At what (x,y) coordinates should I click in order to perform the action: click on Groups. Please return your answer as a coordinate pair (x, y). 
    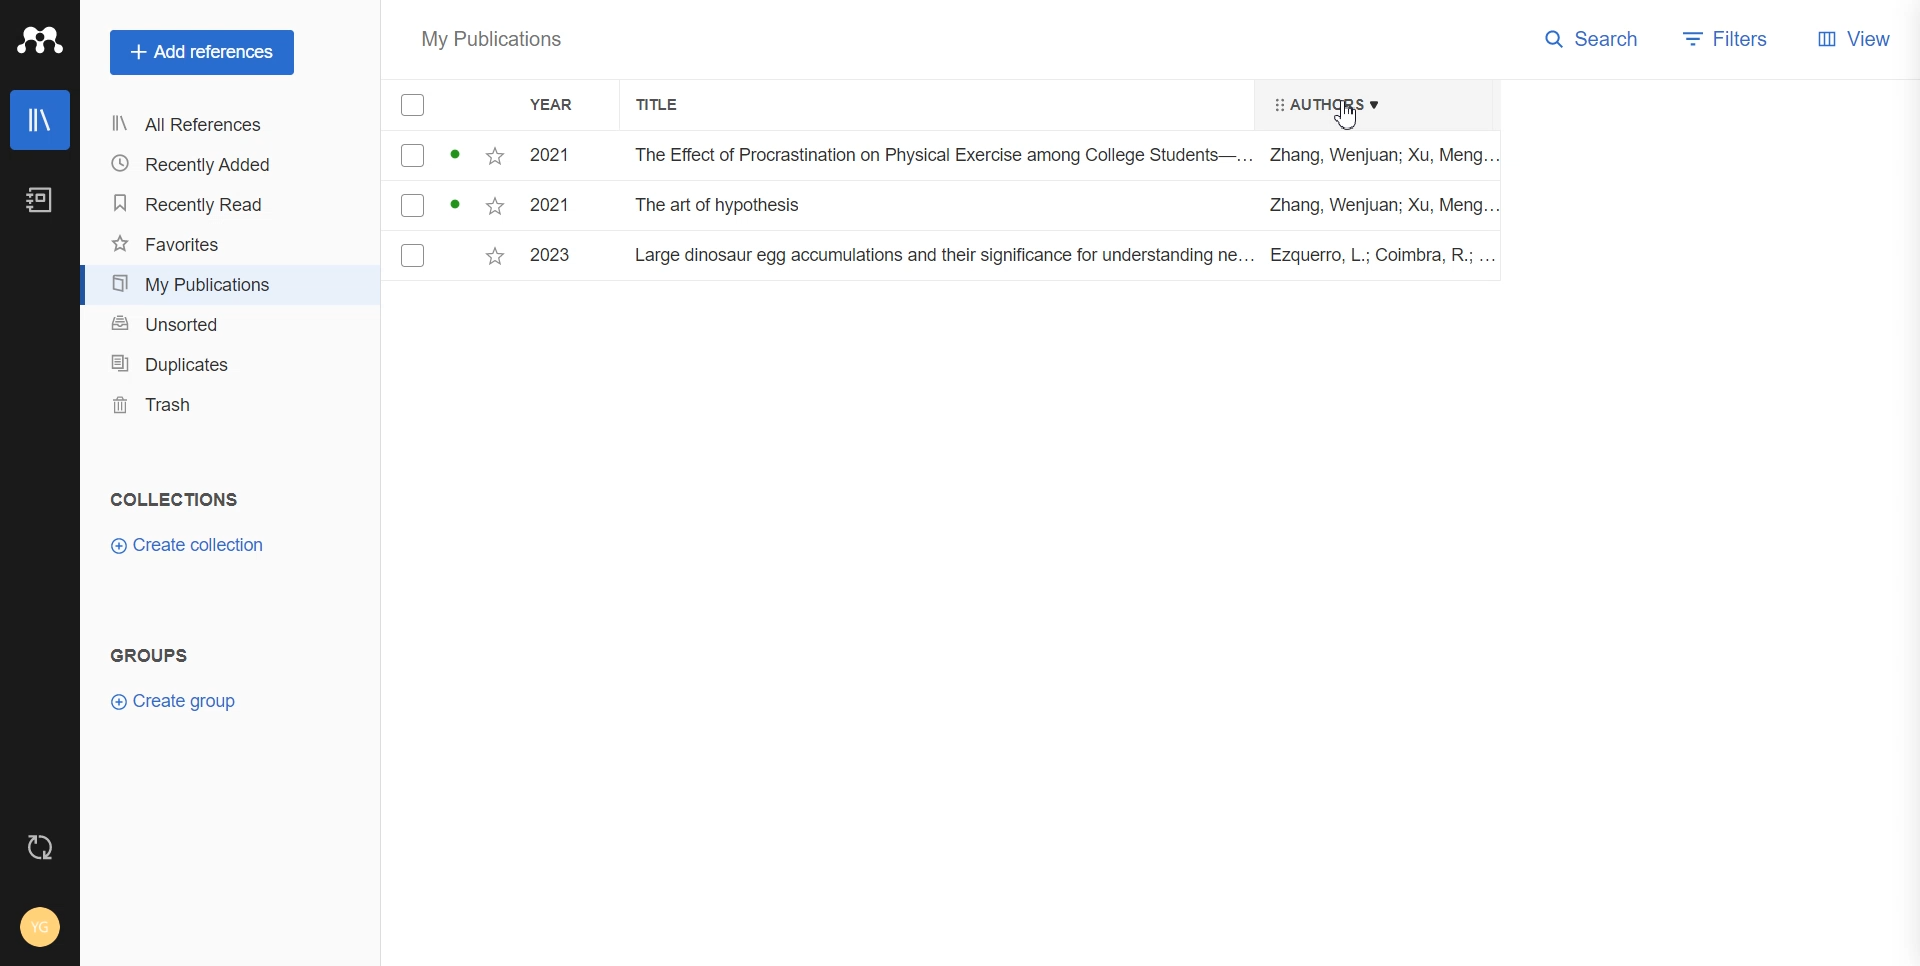
    Looking at the image, I should click on (152, 655).